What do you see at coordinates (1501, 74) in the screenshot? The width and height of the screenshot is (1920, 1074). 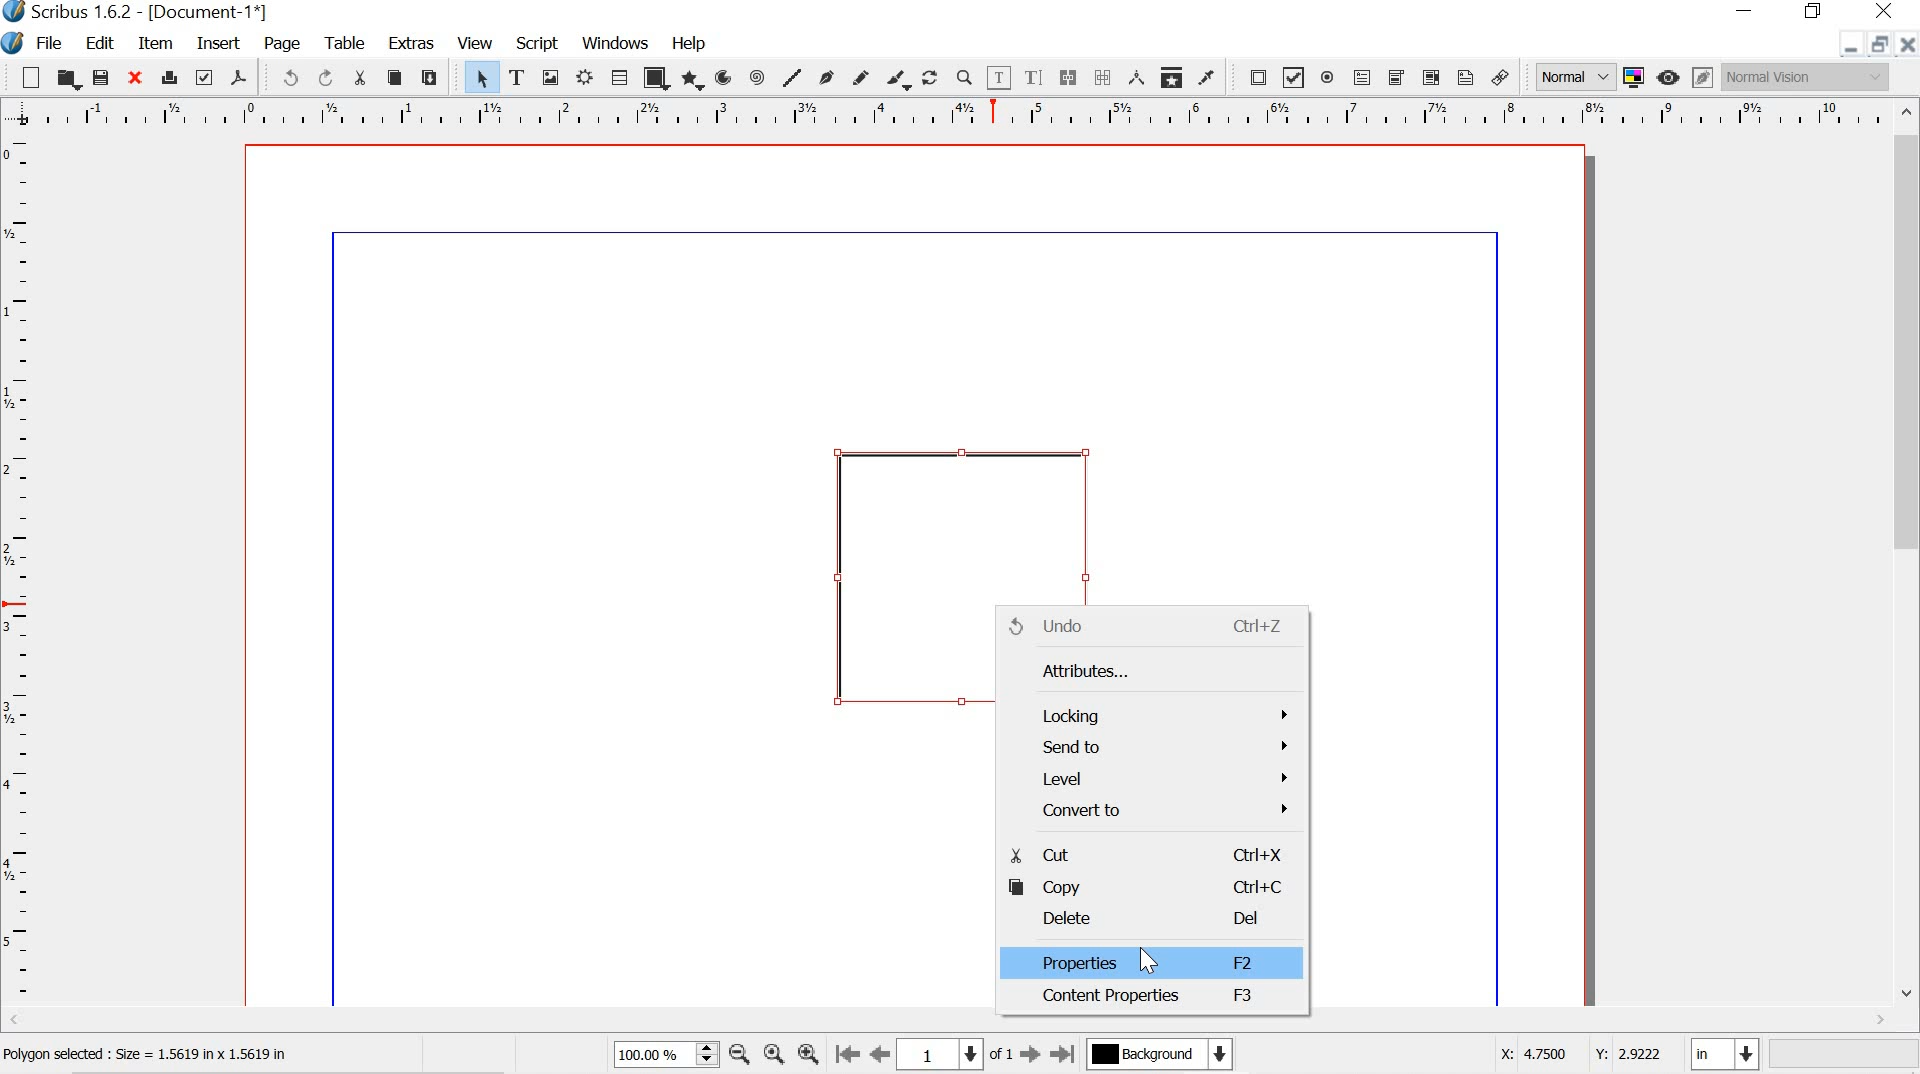 I see `link annotation` at bounding box center [1501, 74].